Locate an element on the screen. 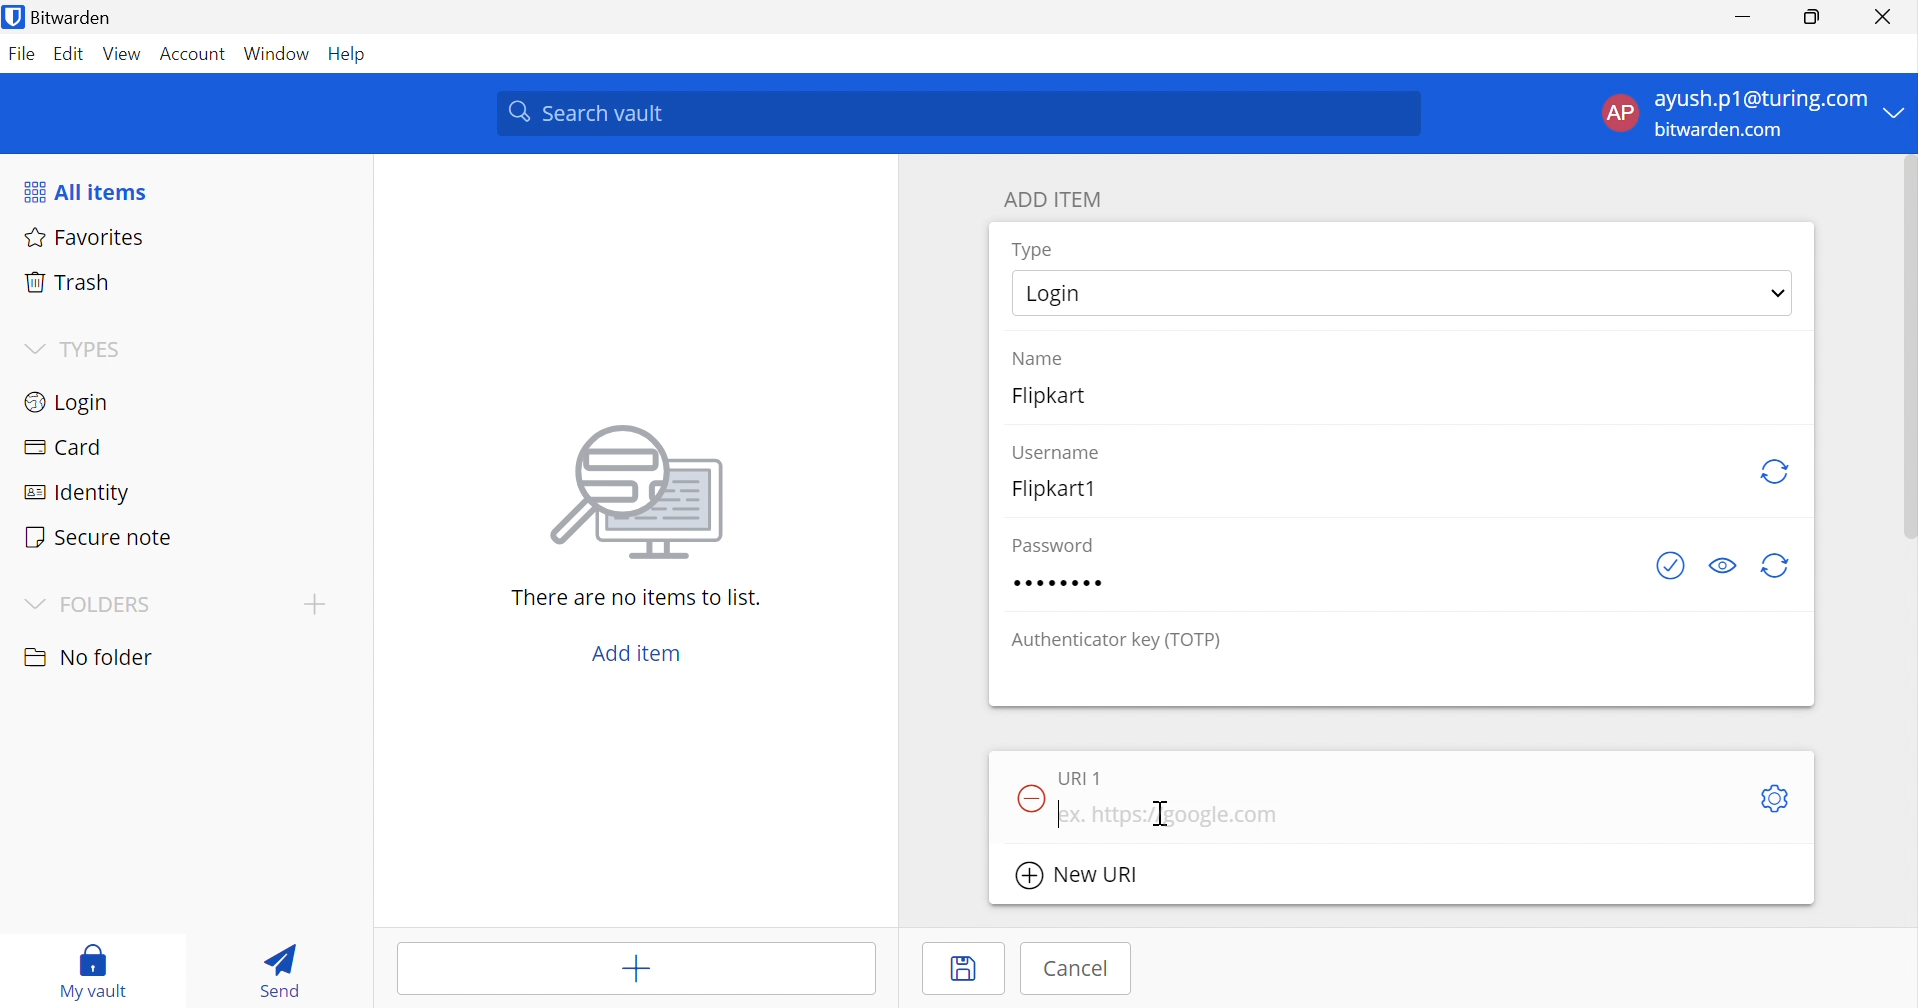 The height and width of the screenshot is (1008, 1918). image is located at coordinates (646, 493).